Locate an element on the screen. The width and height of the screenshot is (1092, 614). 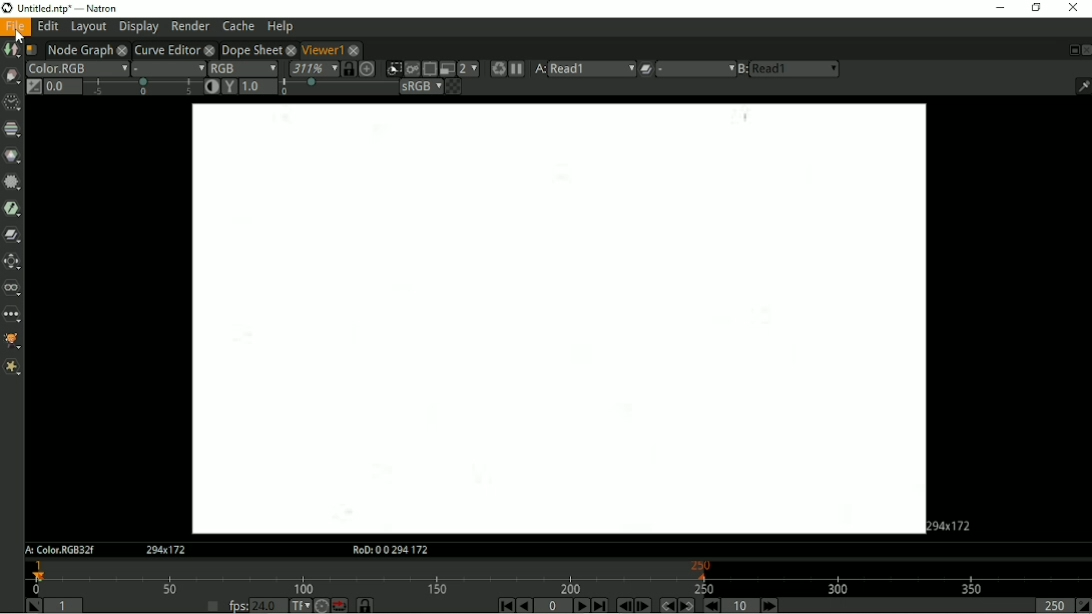
Auto-contrast is located at coordinates (210, 87).